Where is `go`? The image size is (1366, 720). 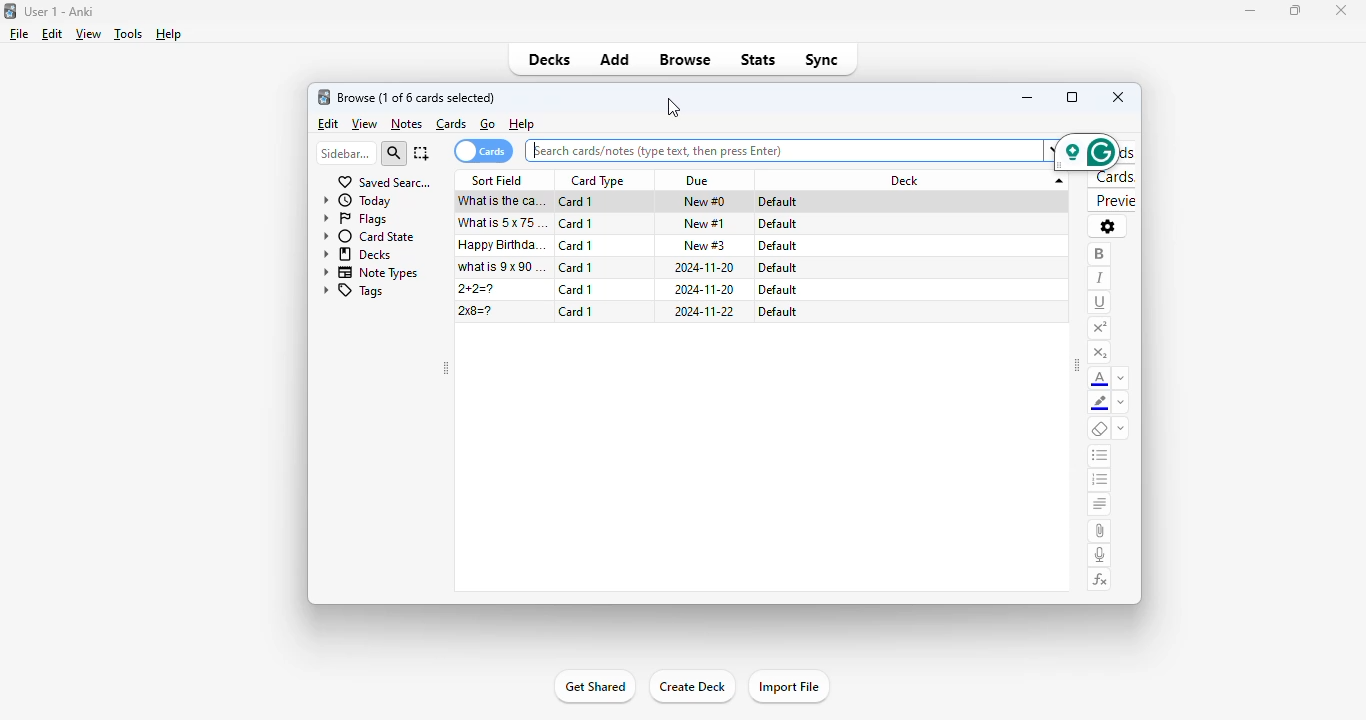 go is located at coordinates (489, 124).